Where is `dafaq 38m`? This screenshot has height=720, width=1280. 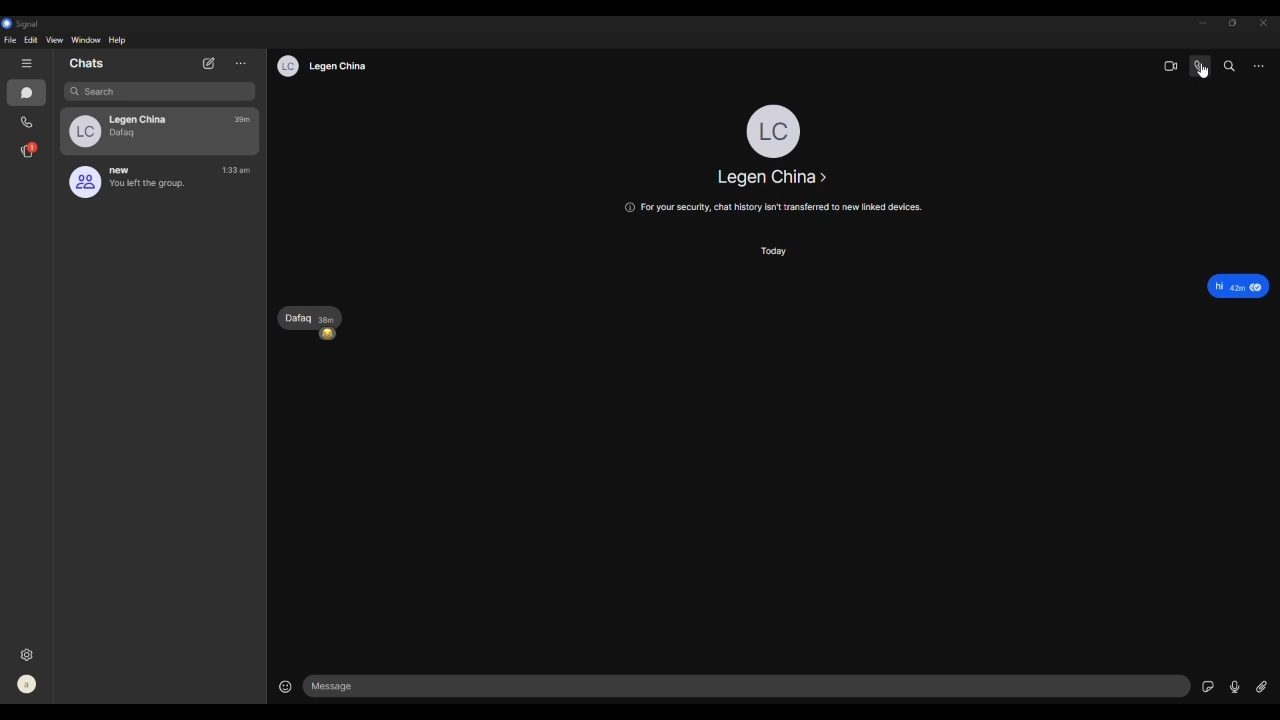
dafaq 38m is located at coordinates (305, 315).